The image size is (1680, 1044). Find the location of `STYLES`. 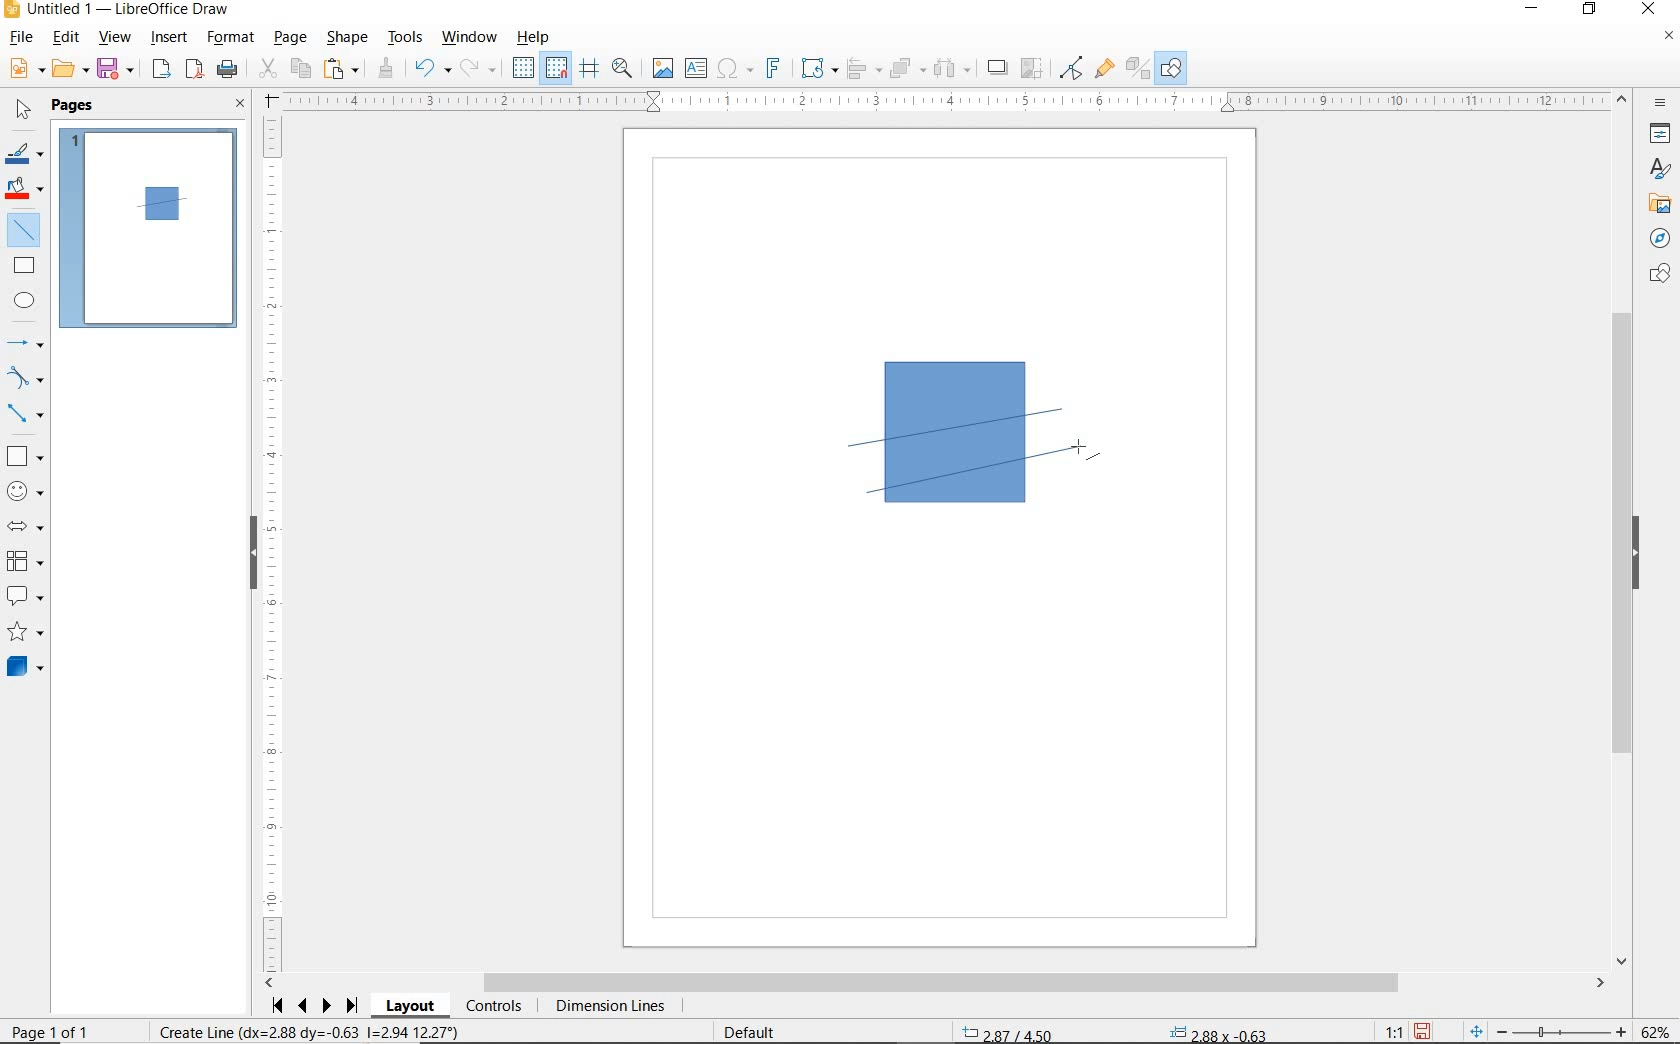

STYLES is located at coordinates (1655, 169).